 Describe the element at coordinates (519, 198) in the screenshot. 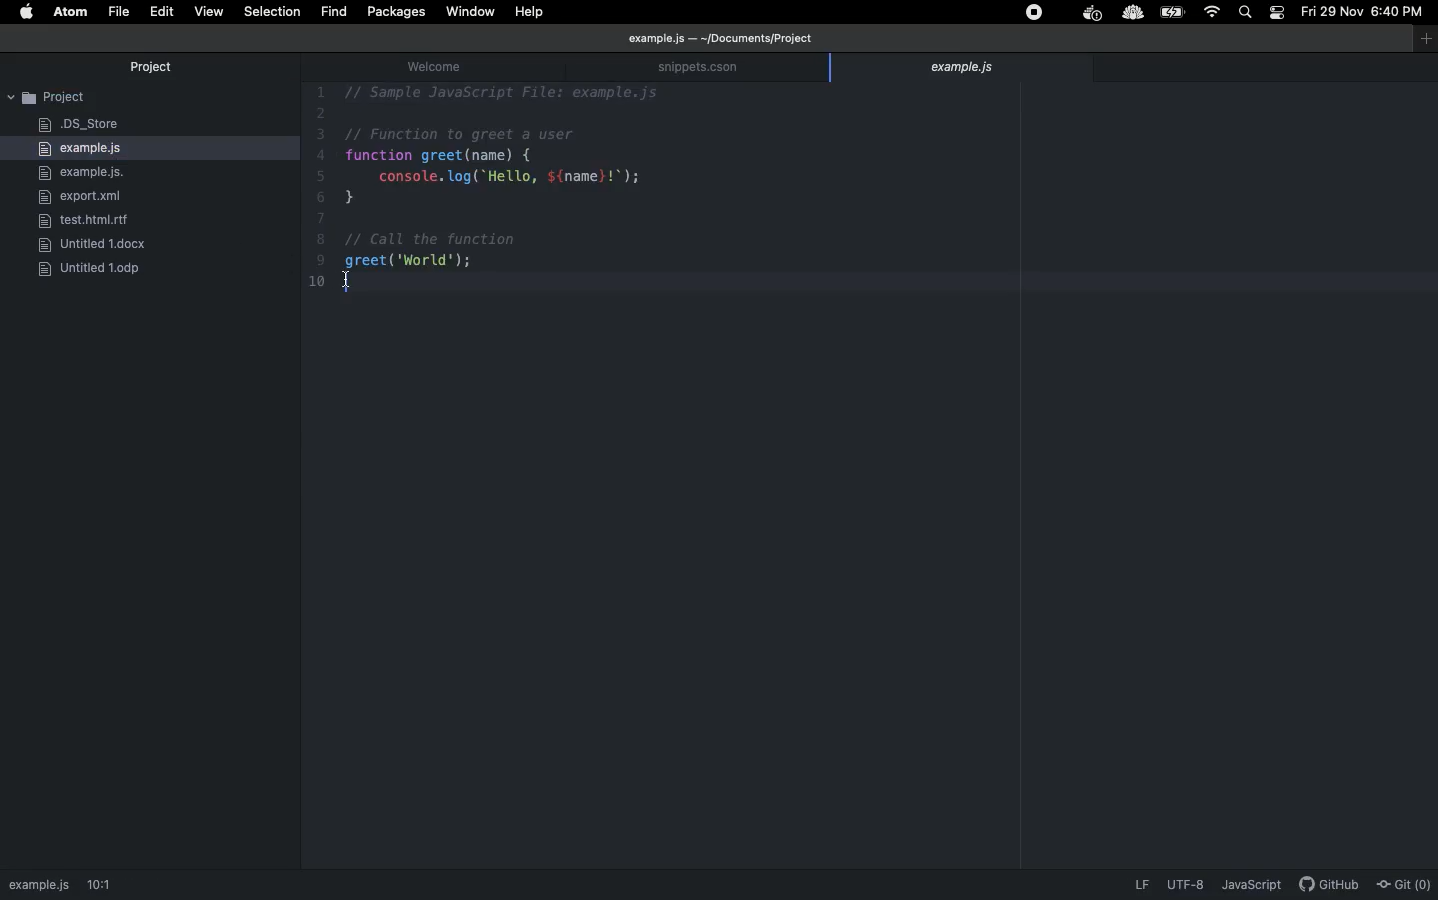

I see `Code` at that location.